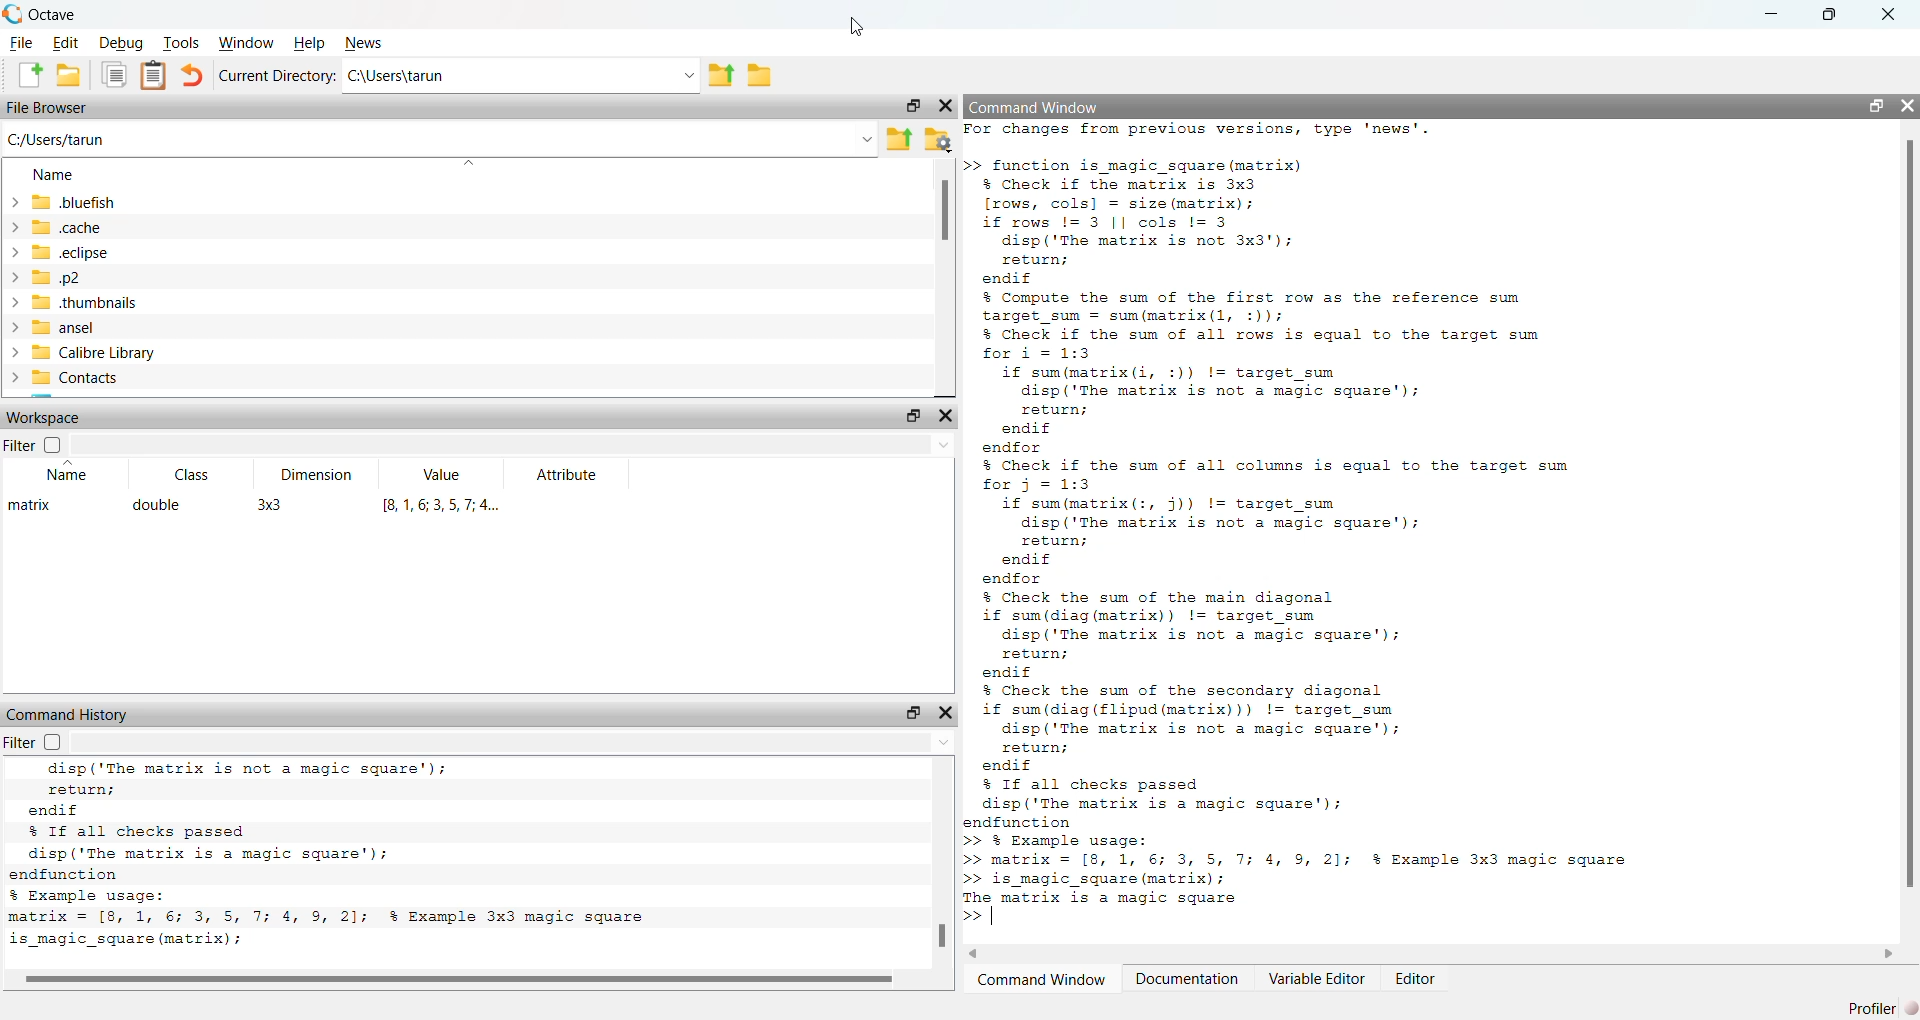 The height and width of the screenshot is (1020, 1920). I want to click on dropdown, so click(943, 446).